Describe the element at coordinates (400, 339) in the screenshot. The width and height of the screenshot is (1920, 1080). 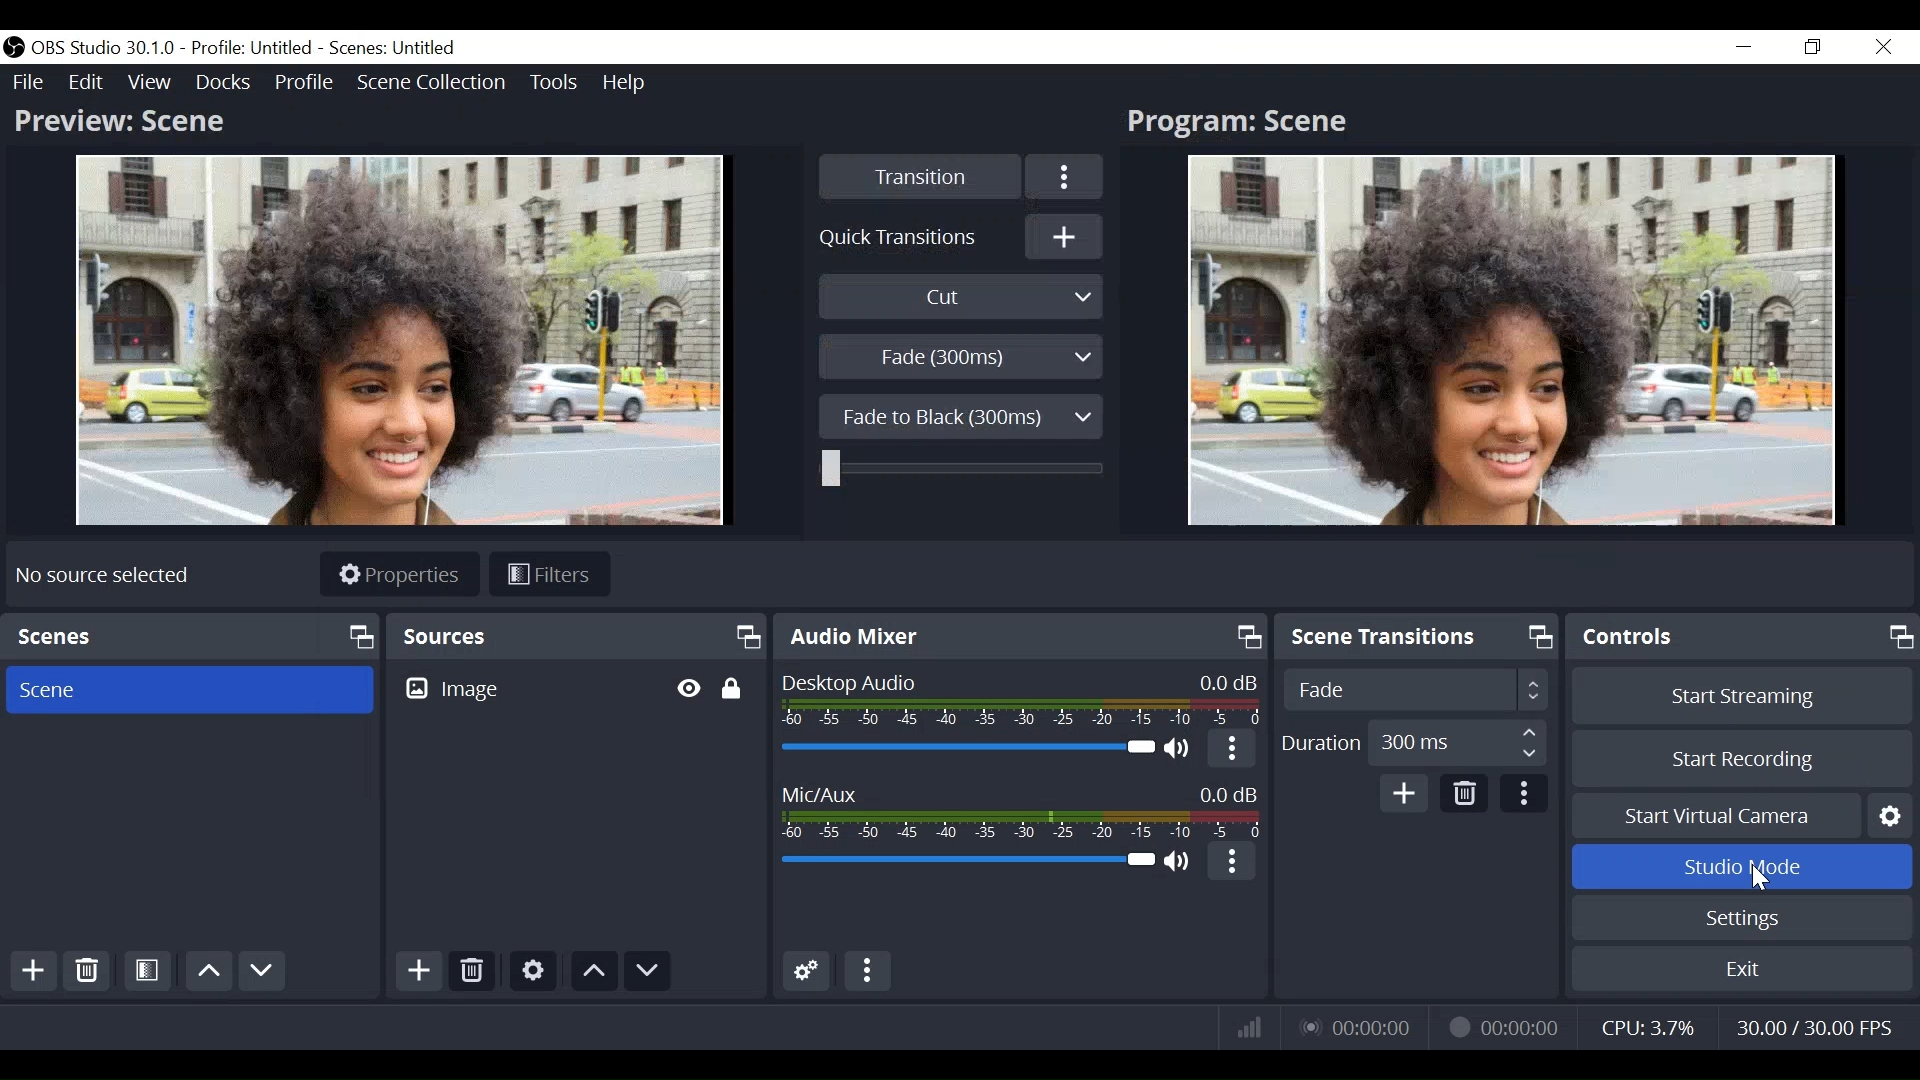
I see `Preview Screen` at that location.